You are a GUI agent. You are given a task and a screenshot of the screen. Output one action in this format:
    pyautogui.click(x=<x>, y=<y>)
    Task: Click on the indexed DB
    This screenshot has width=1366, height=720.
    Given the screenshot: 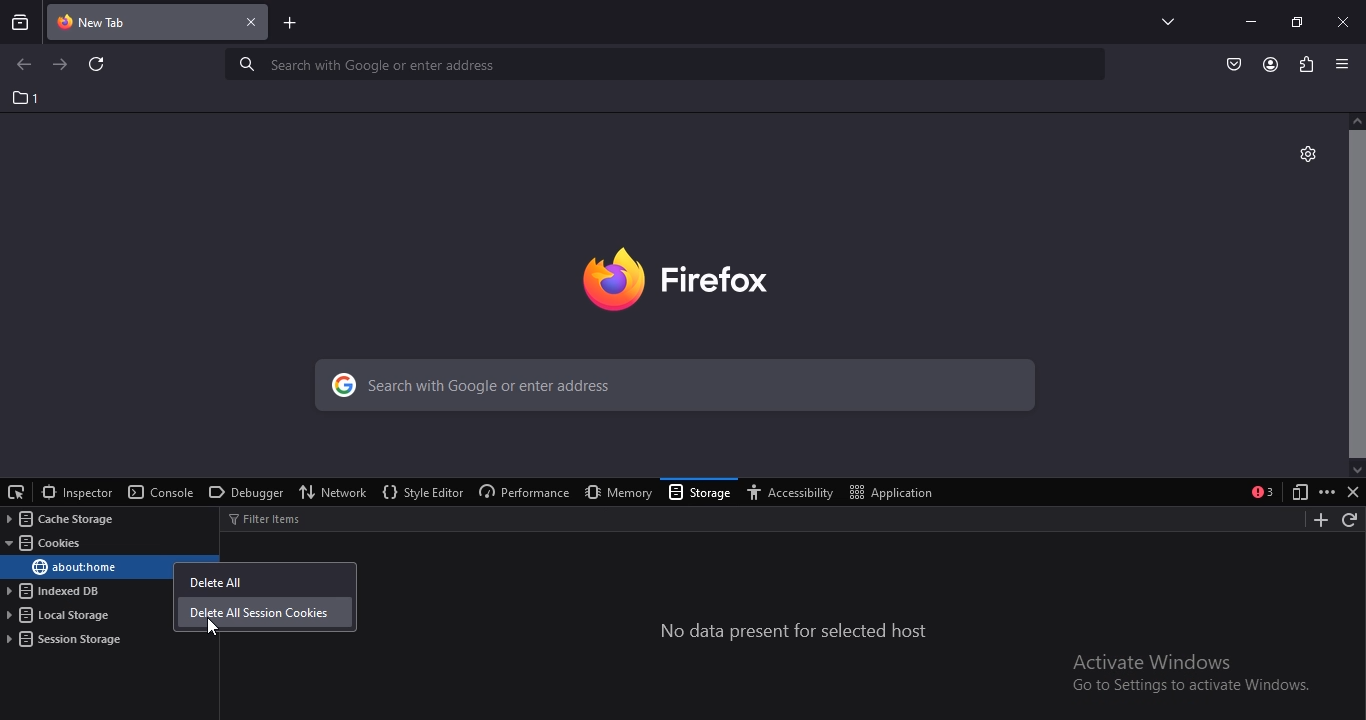 What is the action you would take?
    pyautogui.click(x=57, y=592)
    